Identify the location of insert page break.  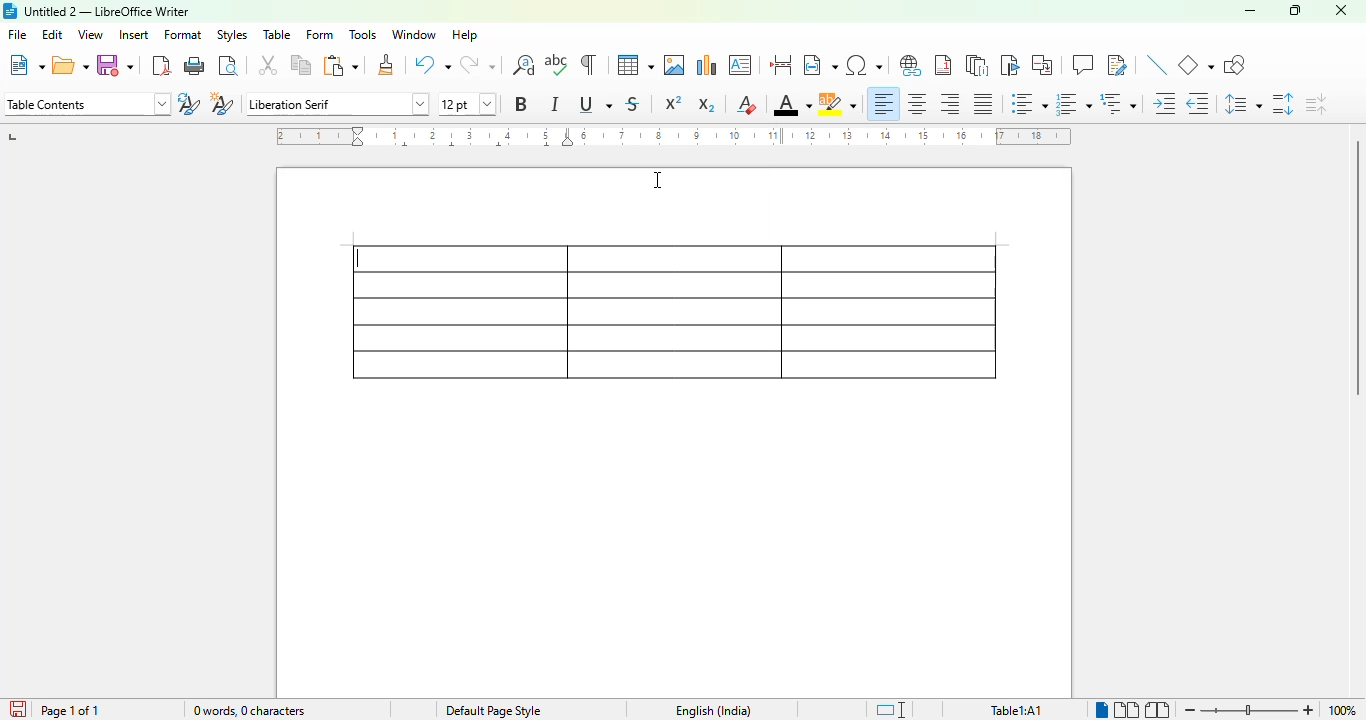
(782, 64).